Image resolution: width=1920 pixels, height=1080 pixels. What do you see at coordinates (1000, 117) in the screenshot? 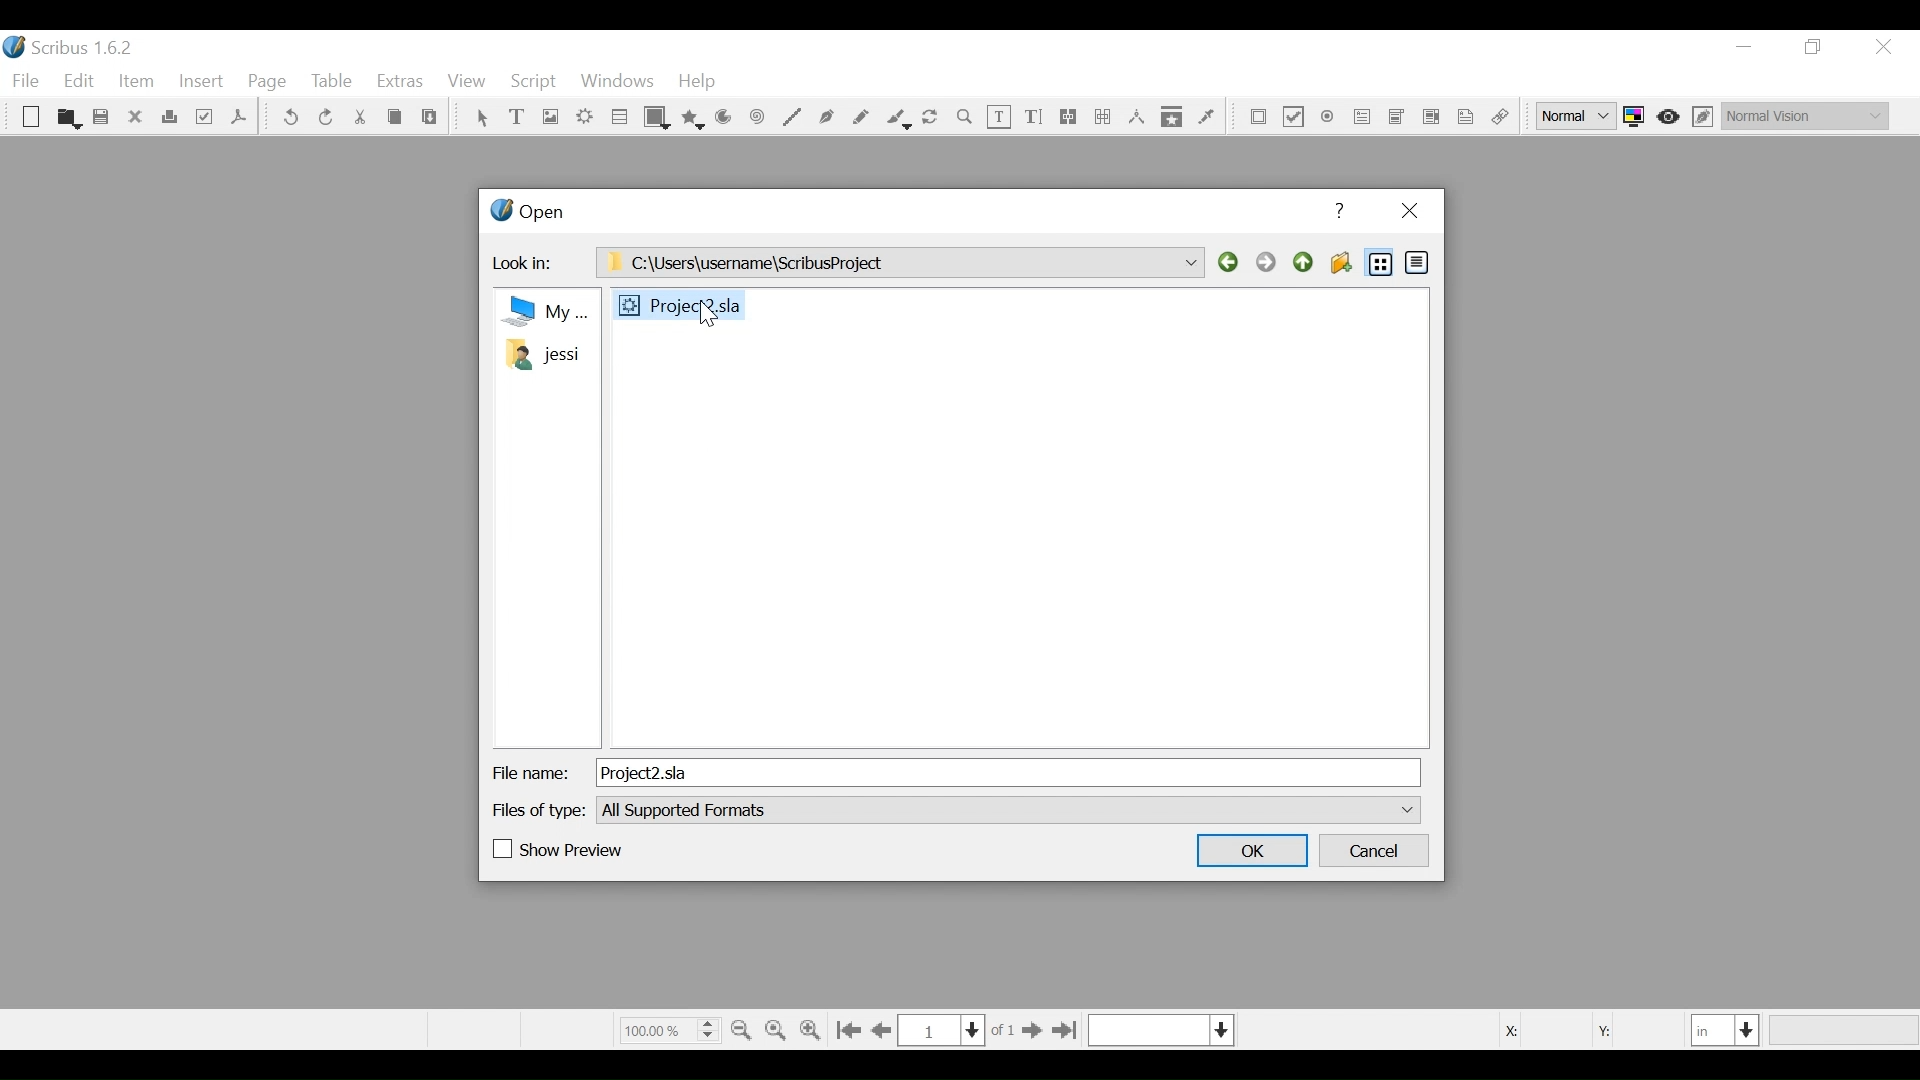
I see `Edit Text Content` at bounding box center [1000, 117].